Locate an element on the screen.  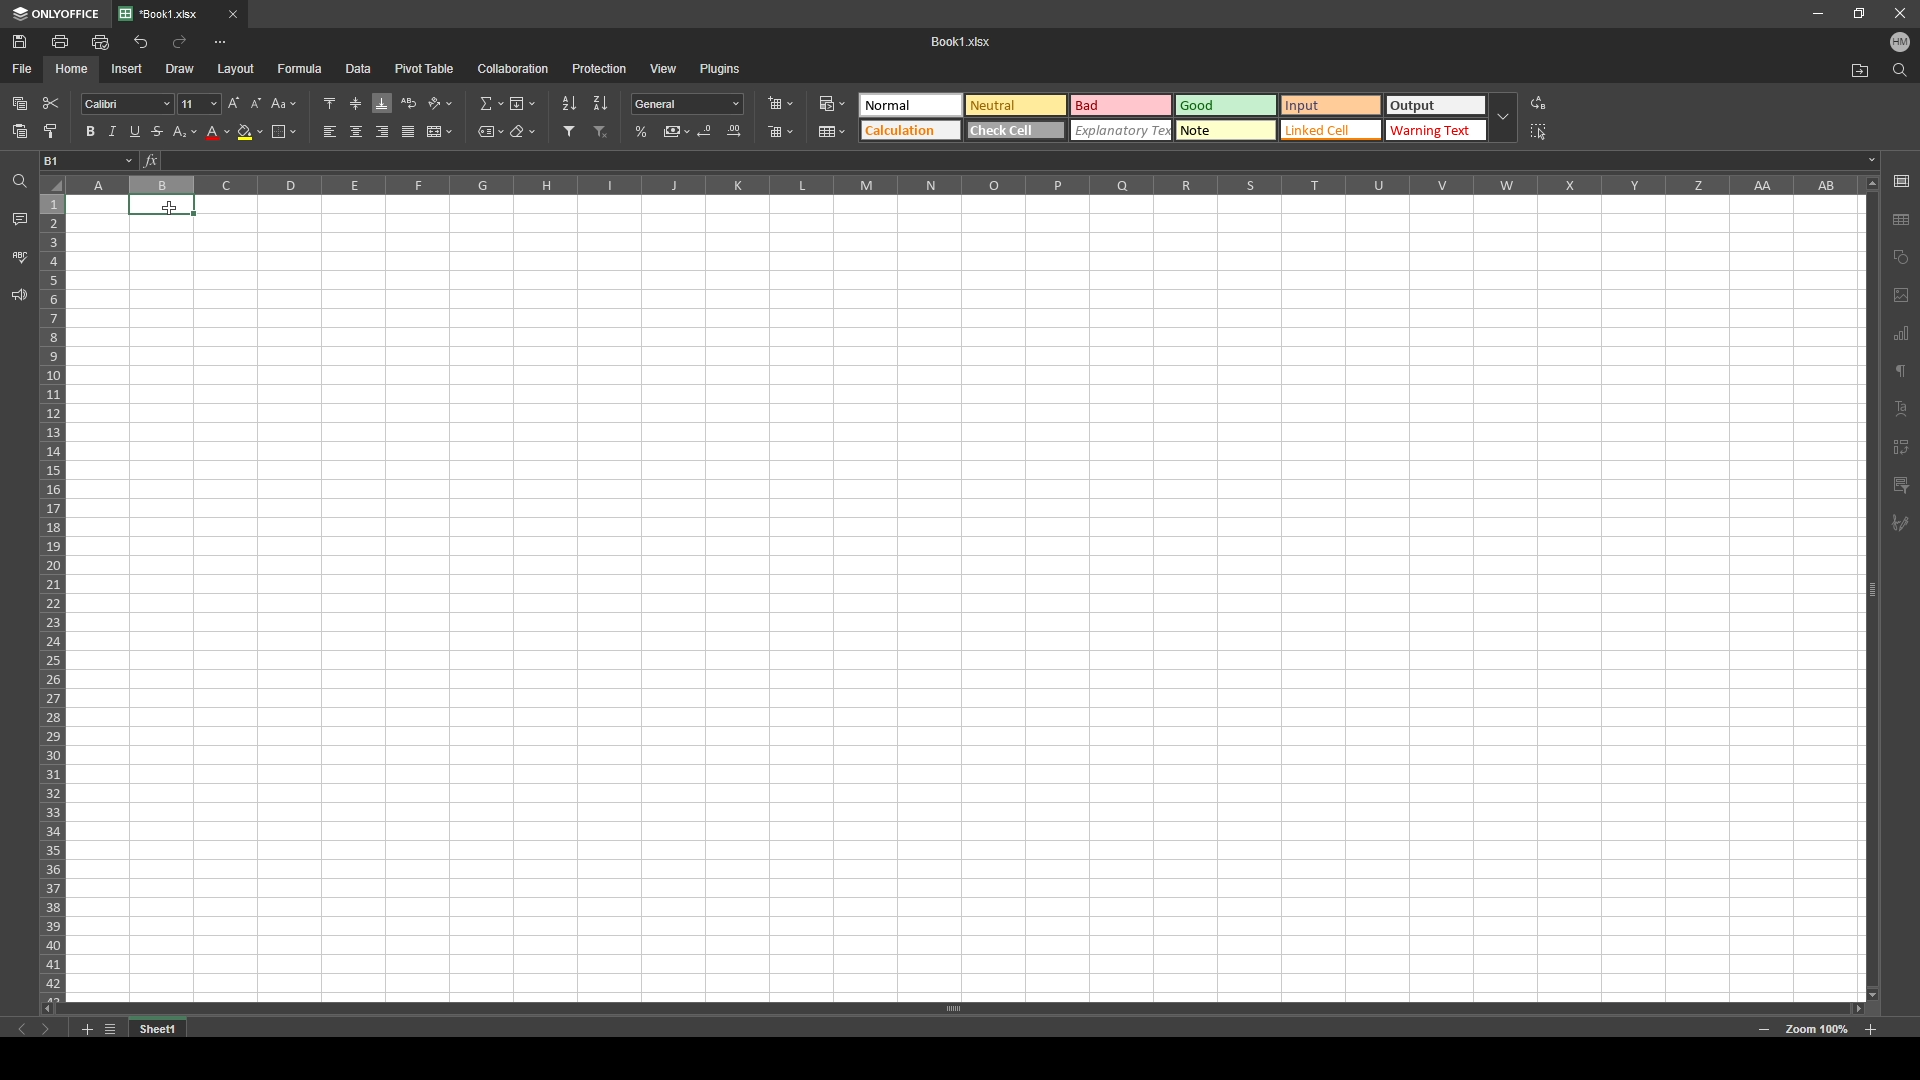
paste is located at coordinates (21, 132).